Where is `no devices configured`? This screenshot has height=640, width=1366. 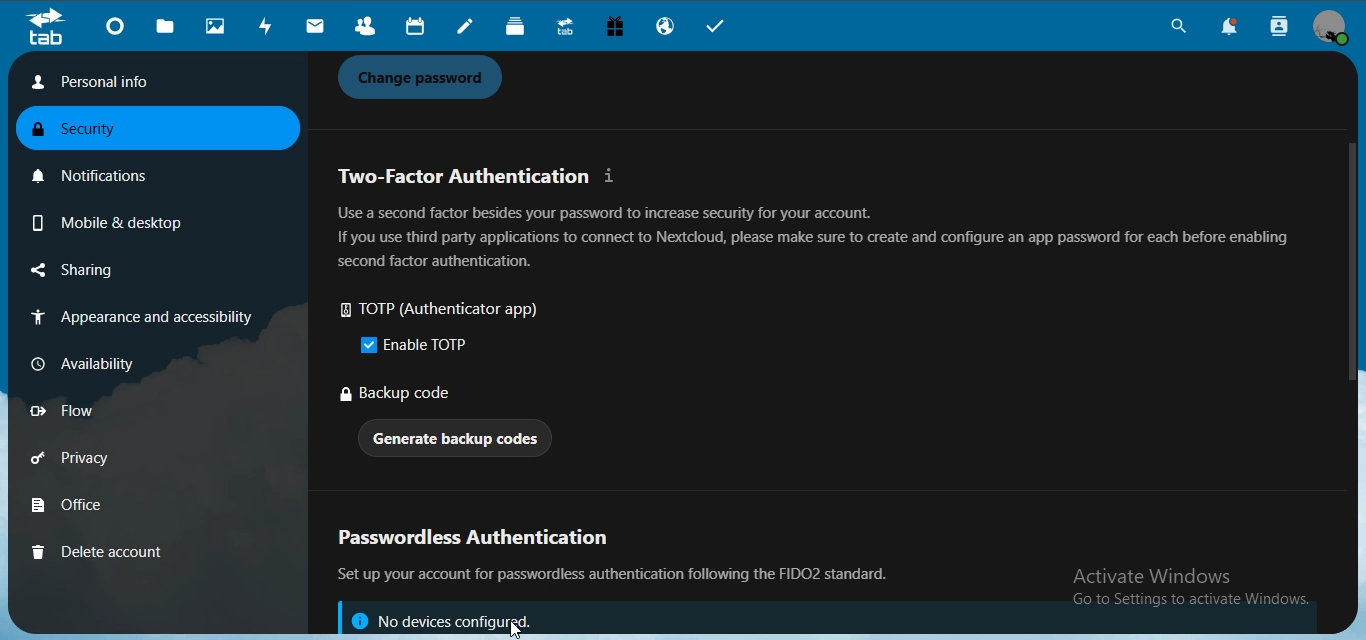
no devices configured is located at coordinates (441, 618).